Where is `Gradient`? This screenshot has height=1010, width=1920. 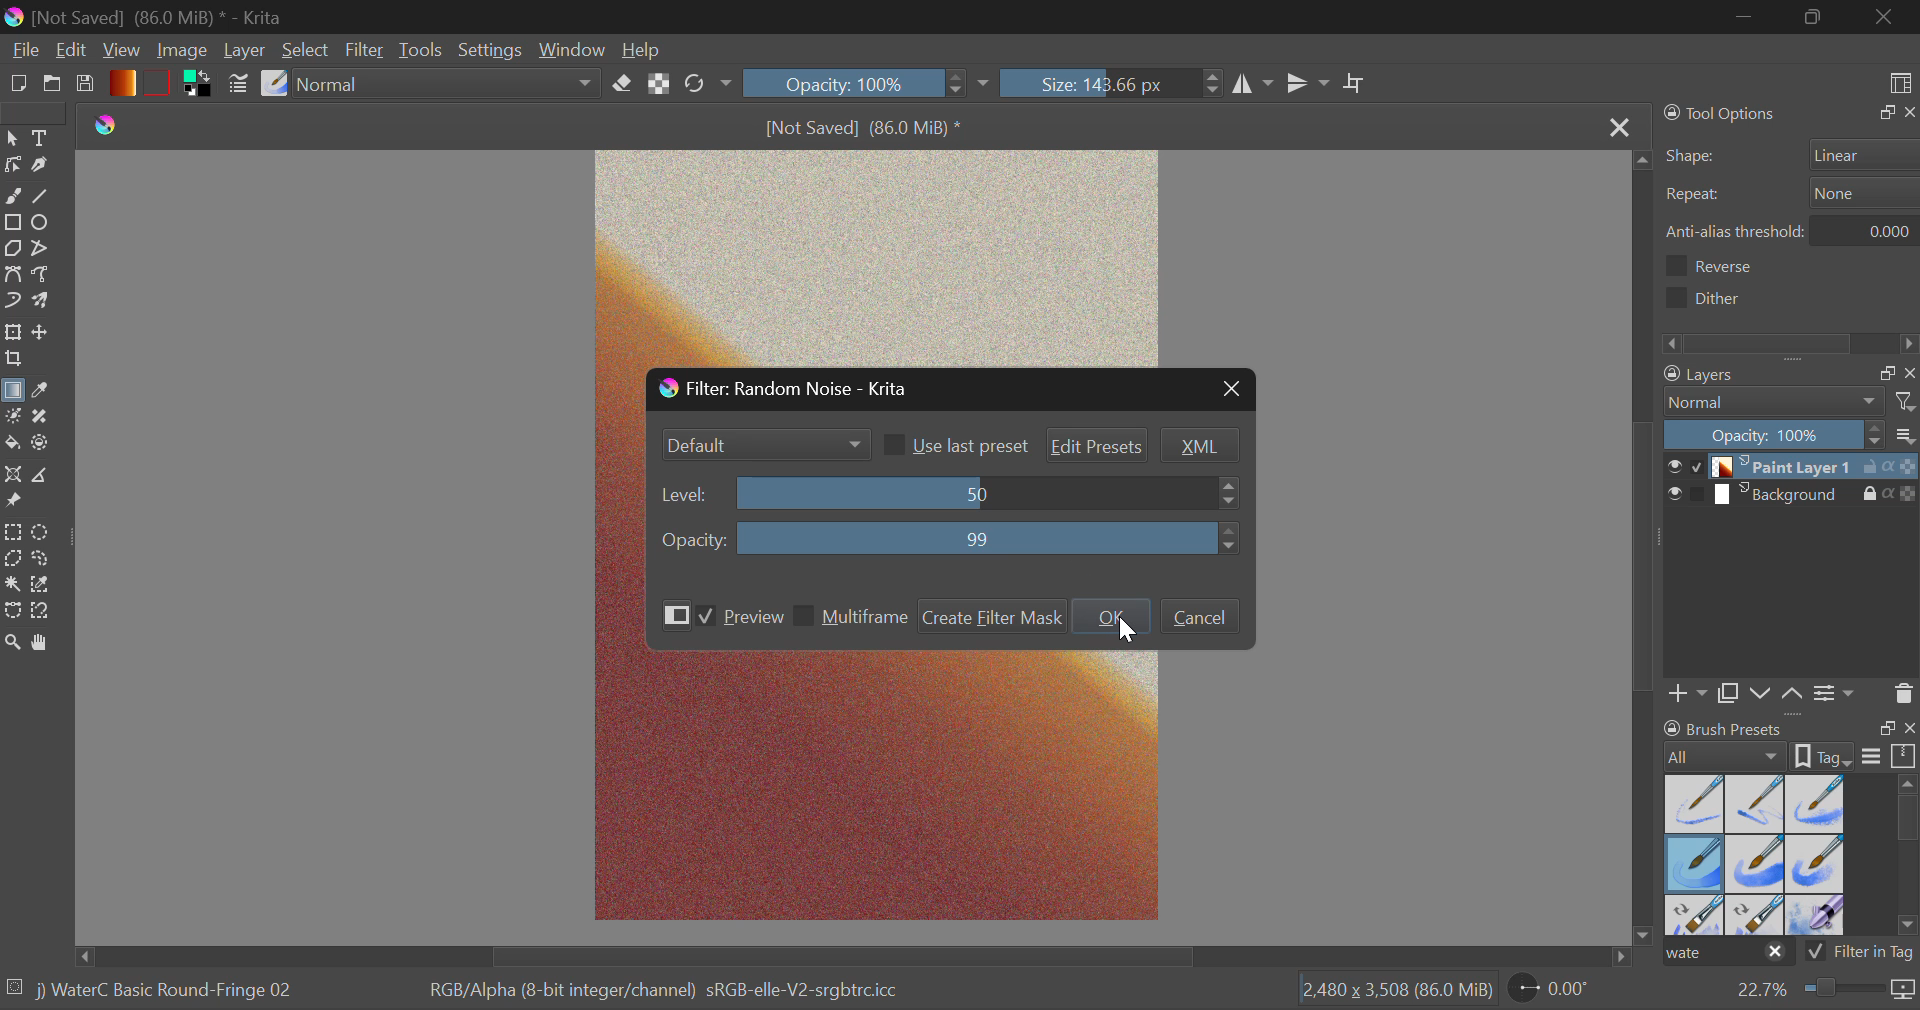
Gradient is located at coordinates (122, 82).